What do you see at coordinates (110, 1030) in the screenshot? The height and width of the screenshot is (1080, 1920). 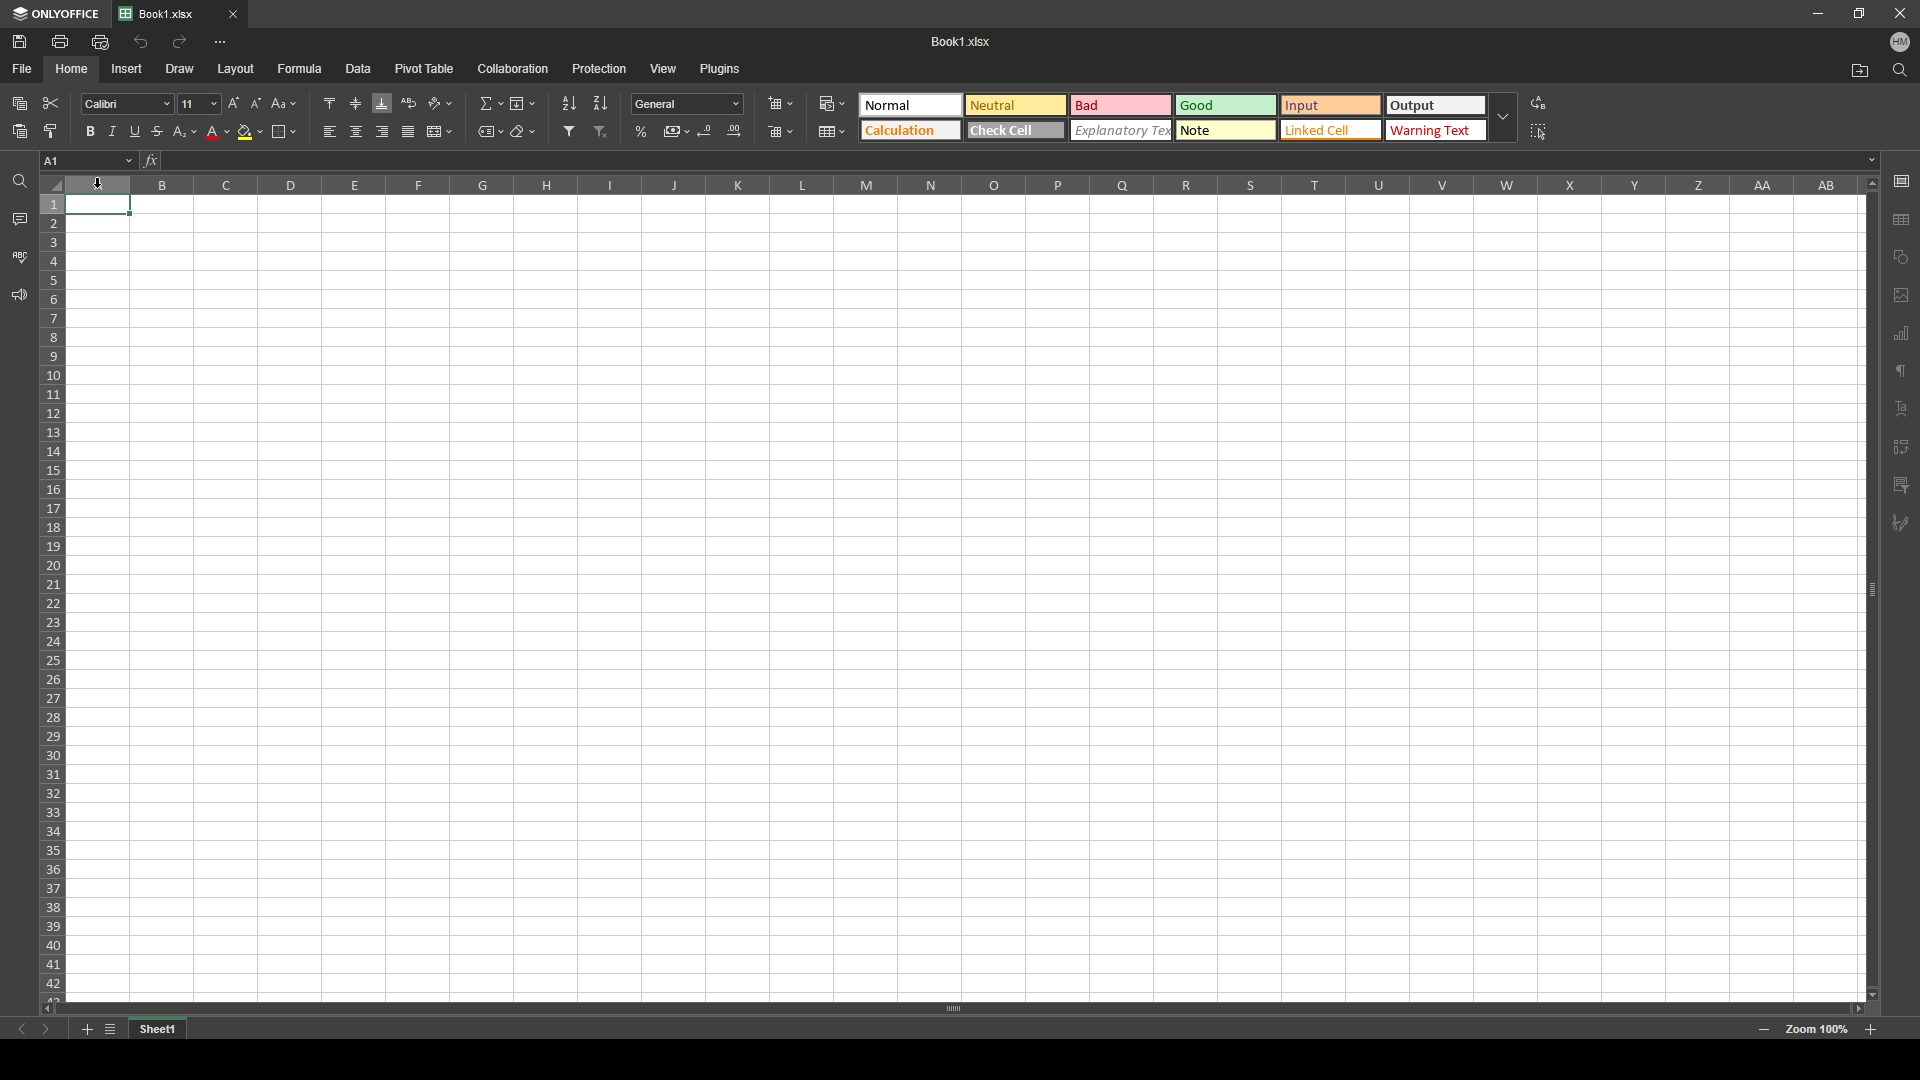 I see `list of sheets` at bounding box center [110, 1030].